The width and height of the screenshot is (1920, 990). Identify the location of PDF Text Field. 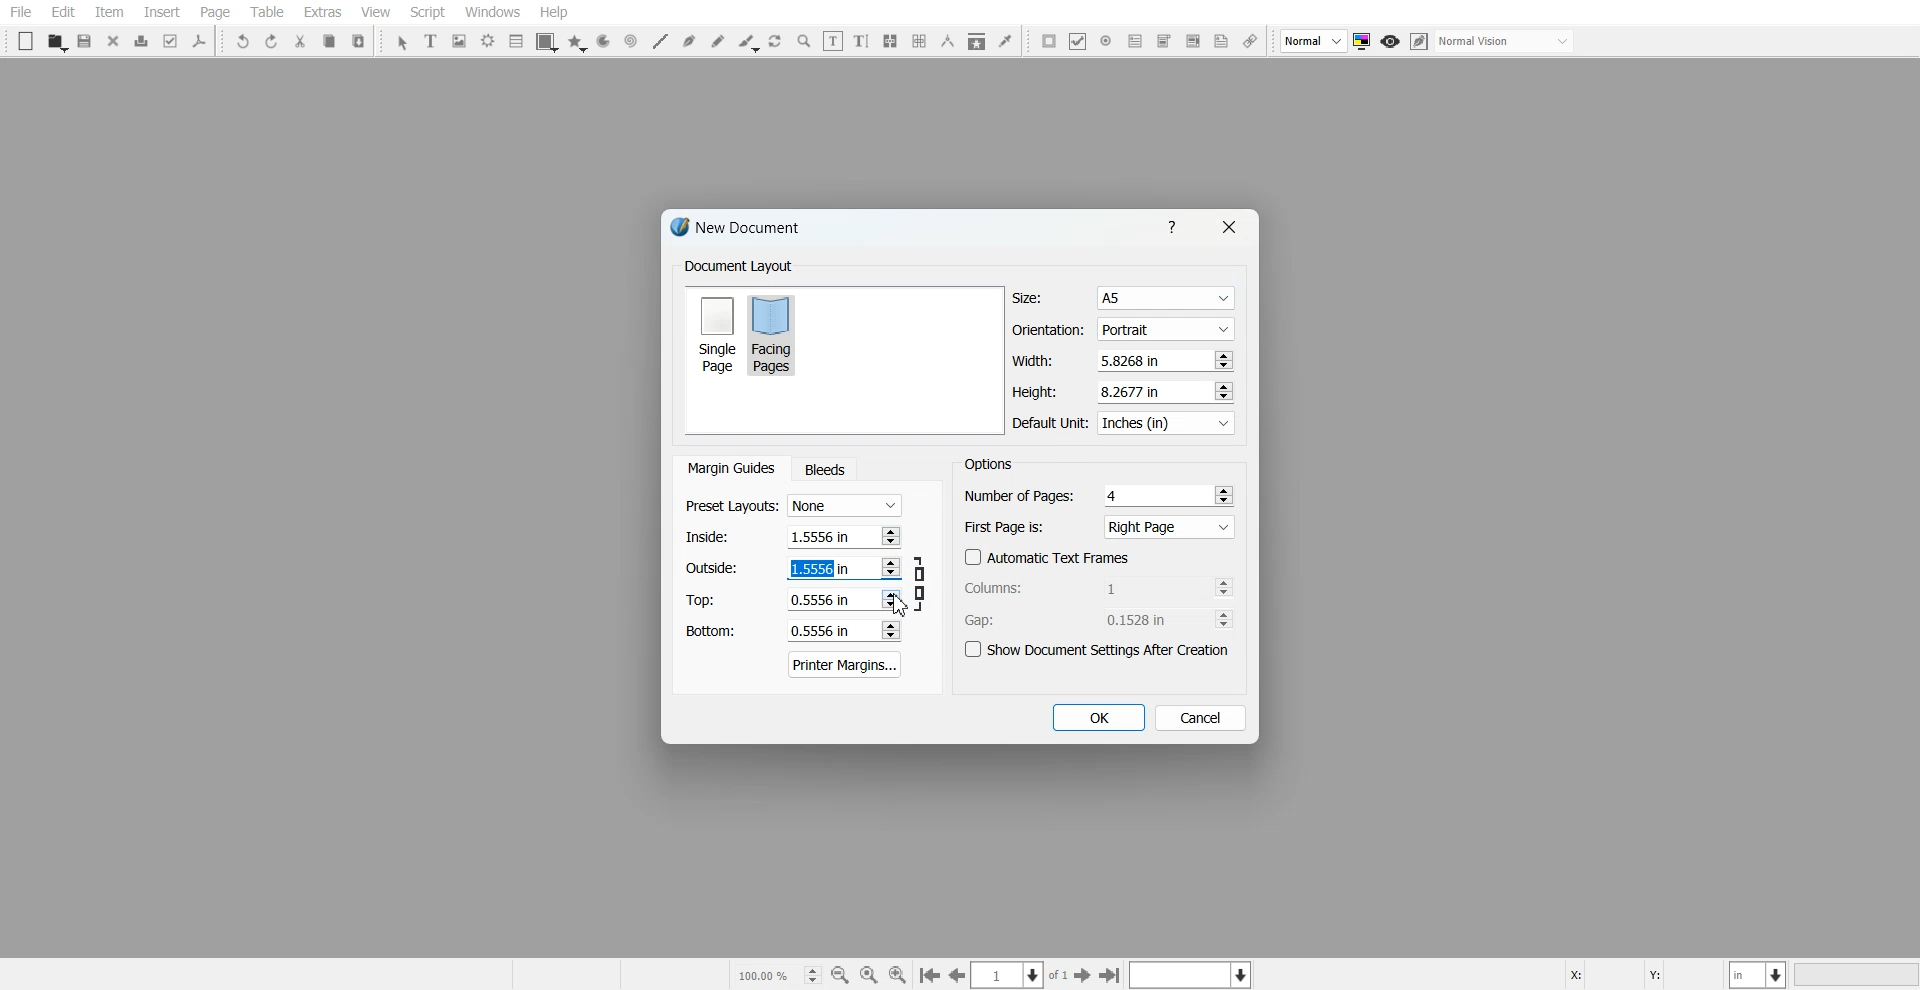
(1135, 41).